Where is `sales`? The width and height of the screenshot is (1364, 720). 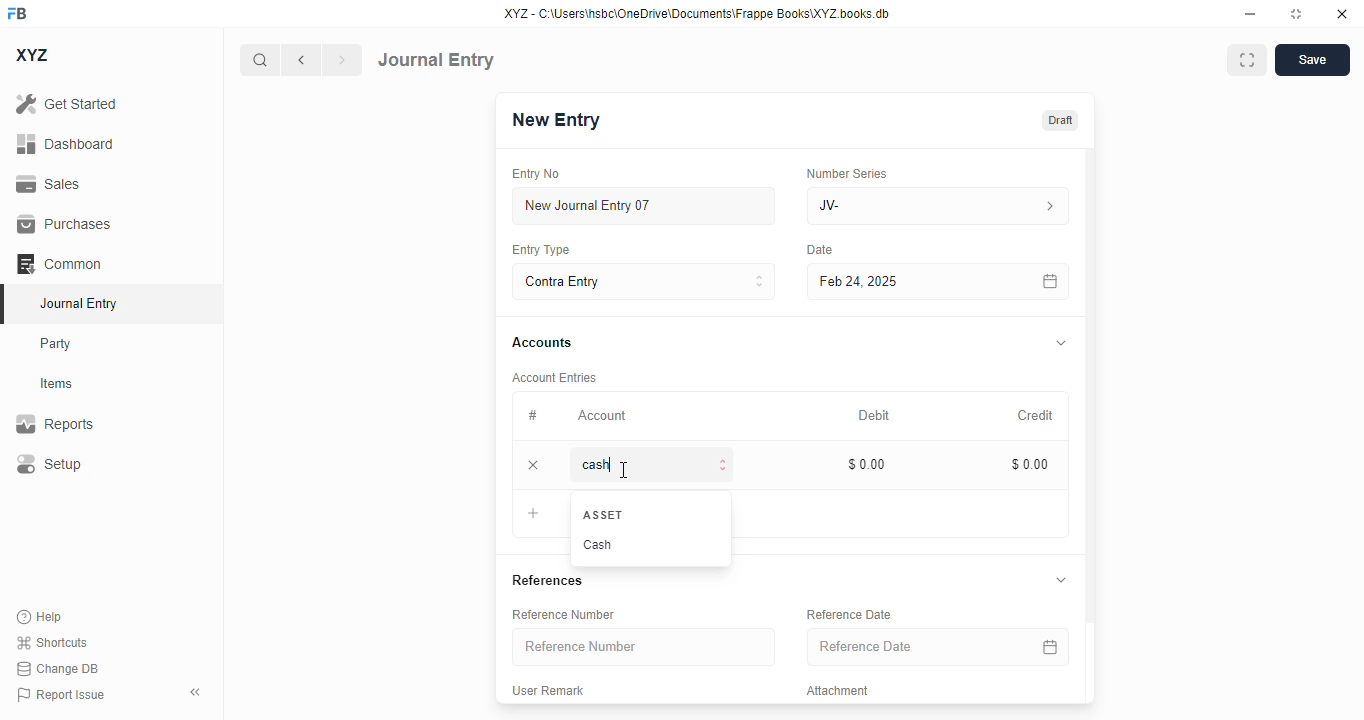 sales is located at coordinates (48, 184).